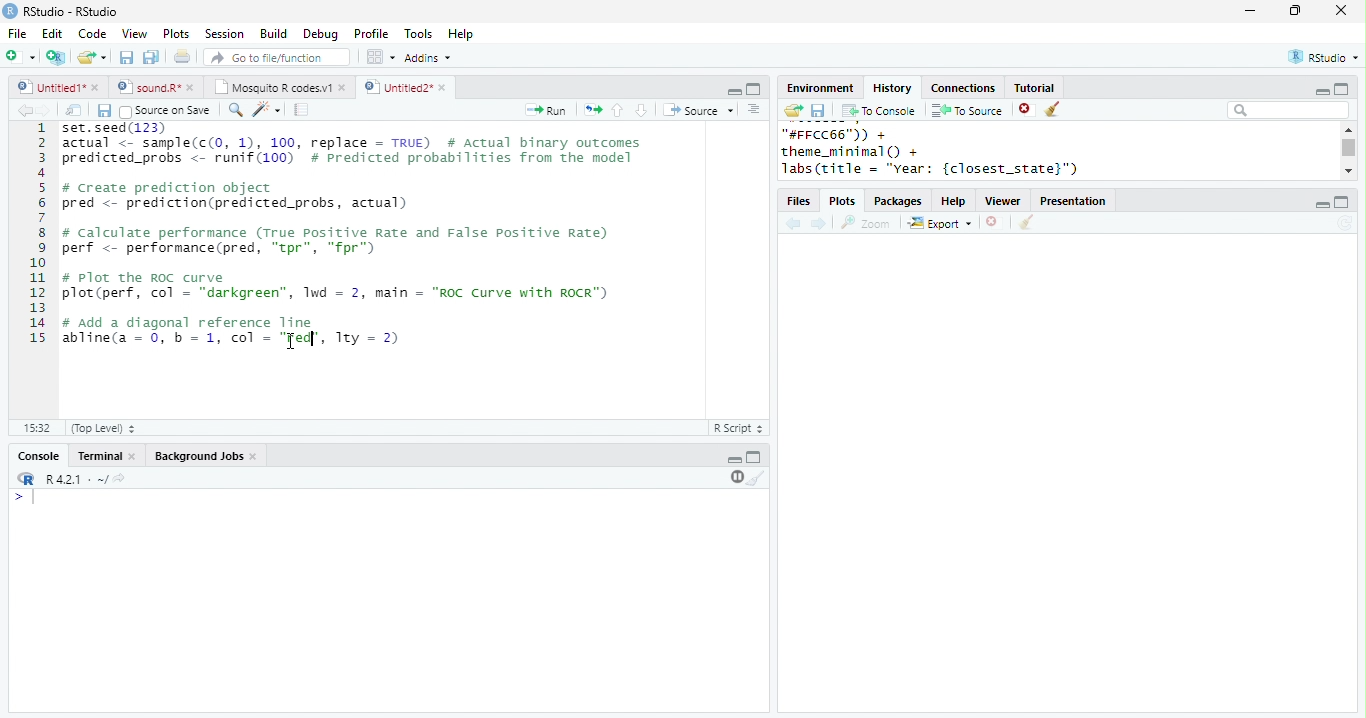 Image resolution: width=1366 pixels, height=718 pixels. What do you see at coordinates (955, 152) in the screenshot?
I see `"#FFCC66")) +theme_minimal() +labs(title = "year: {closest_state}")` at bounding box center [955, 152].